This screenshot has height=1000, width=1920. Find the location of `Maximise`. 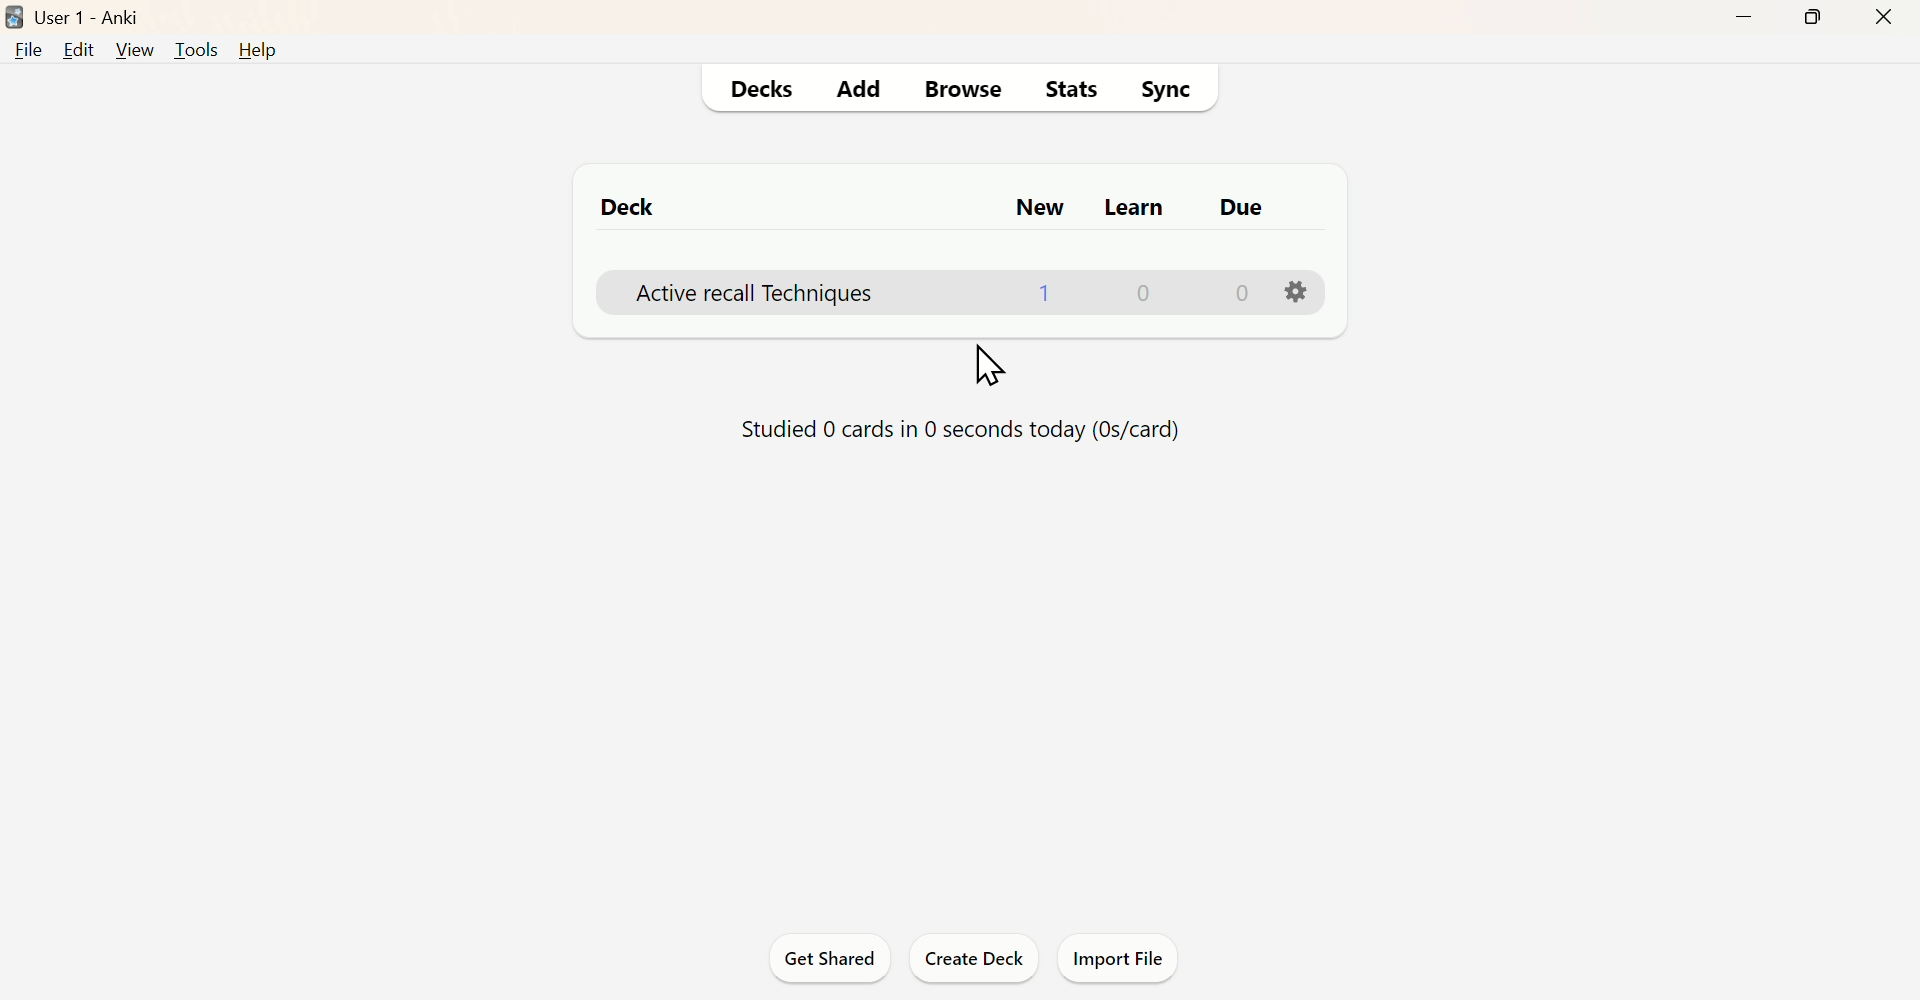

Maximise is located at coordinates (1811, 16).